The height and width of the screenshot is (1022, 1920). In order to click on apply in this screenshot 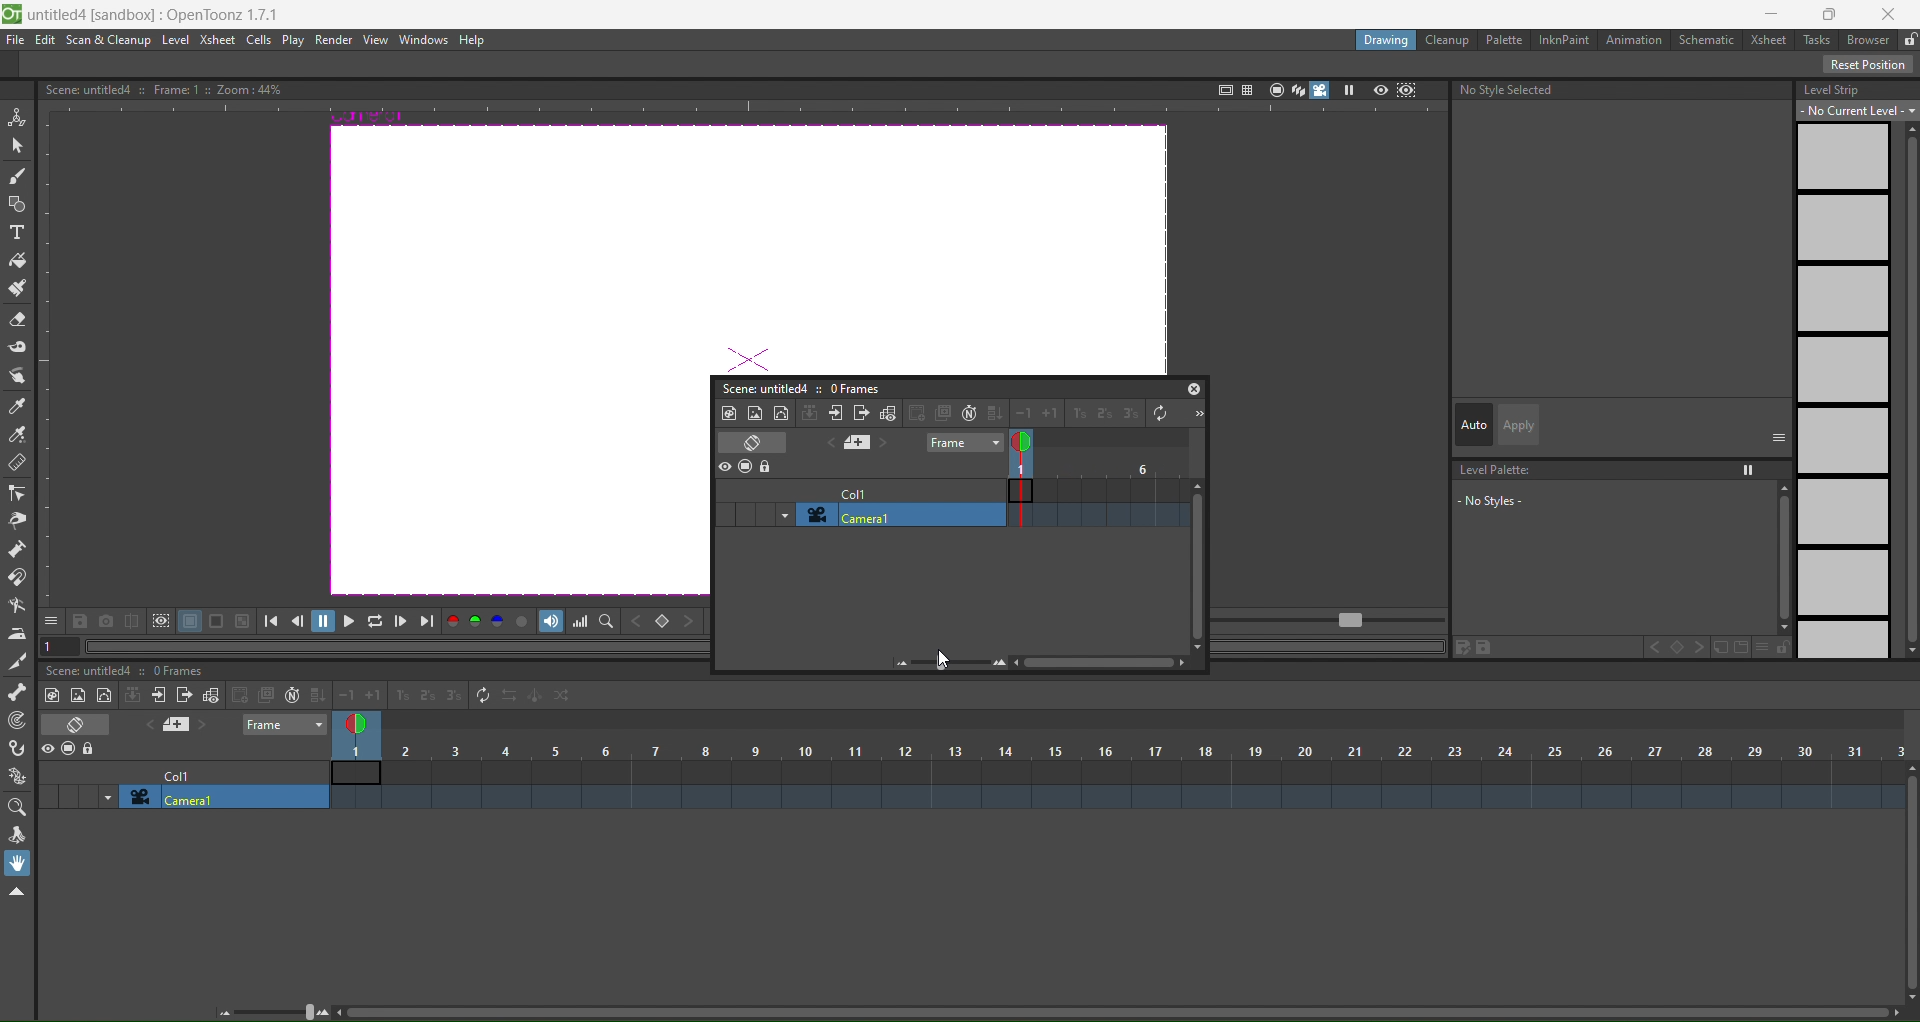, I will do `click(1518, 425)`.